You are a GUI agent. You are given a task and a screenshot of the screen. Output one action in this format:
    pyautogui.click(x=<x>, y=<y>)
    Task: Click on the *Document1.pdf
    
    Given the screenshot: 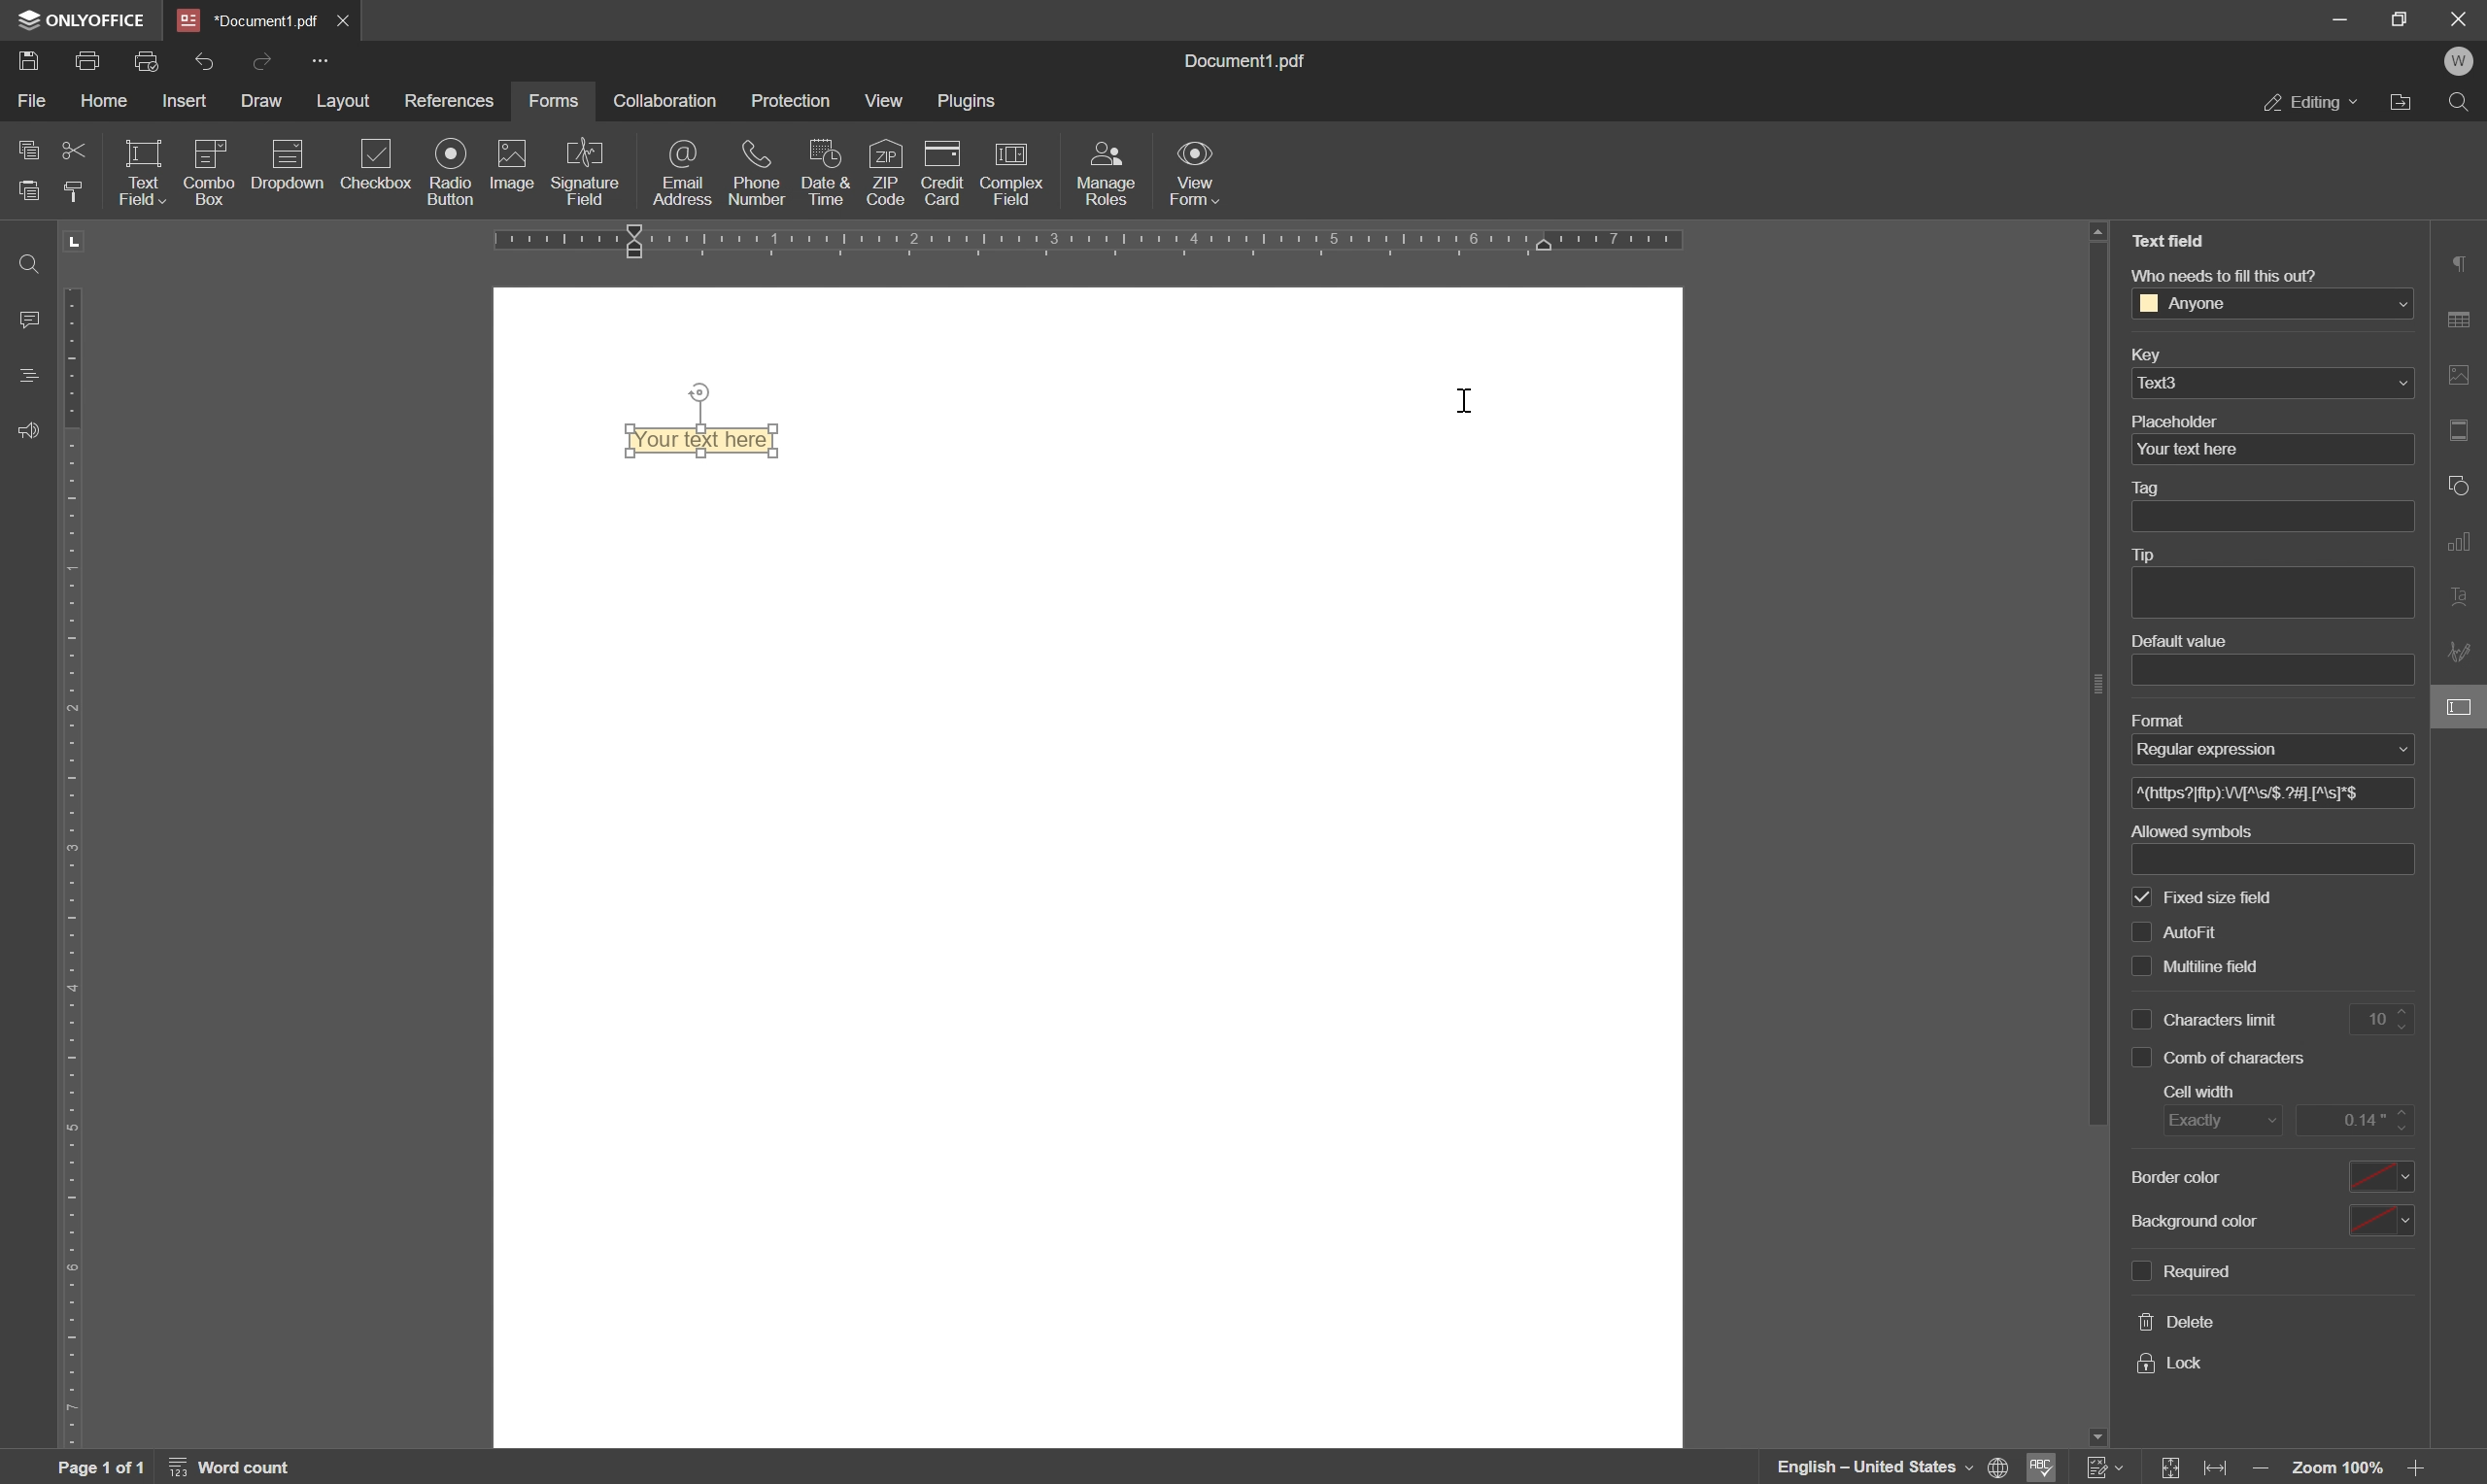 What is the action you would take?
    pyautogui.click(x=249, y=19)
    